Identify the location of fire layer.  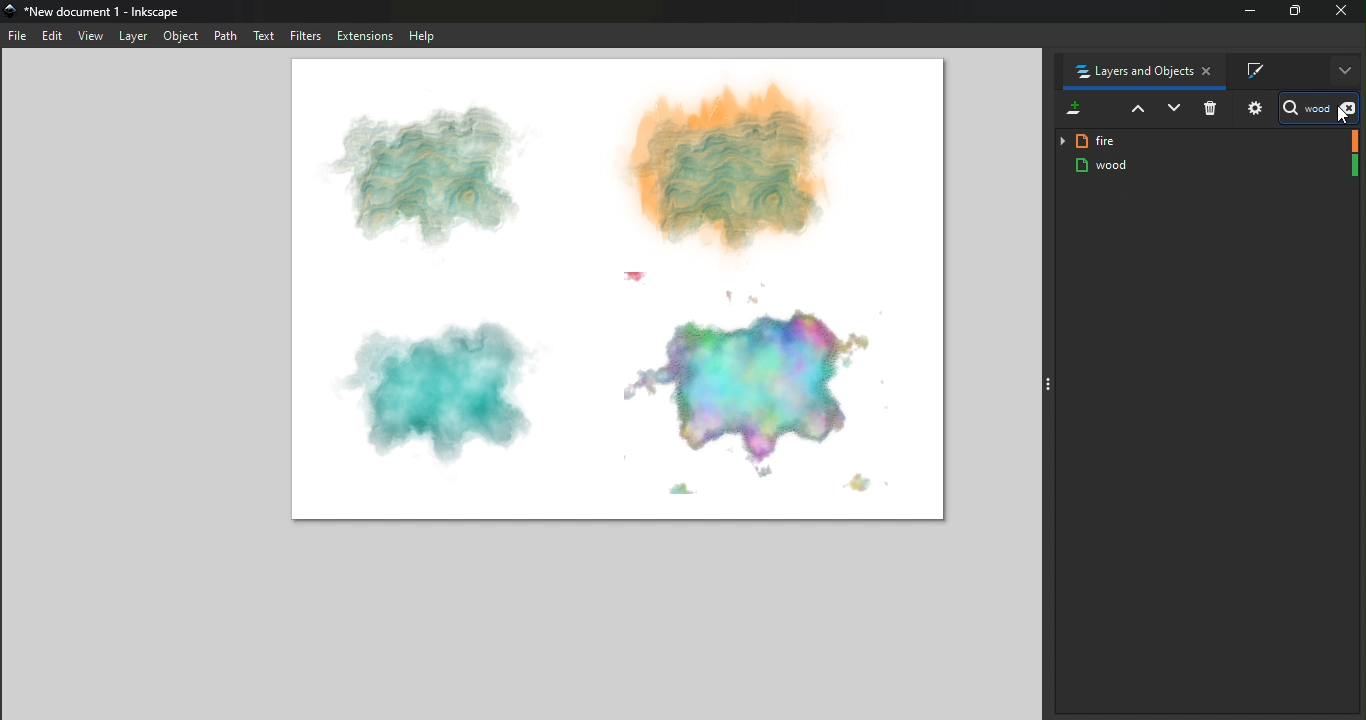
(1207, 140).